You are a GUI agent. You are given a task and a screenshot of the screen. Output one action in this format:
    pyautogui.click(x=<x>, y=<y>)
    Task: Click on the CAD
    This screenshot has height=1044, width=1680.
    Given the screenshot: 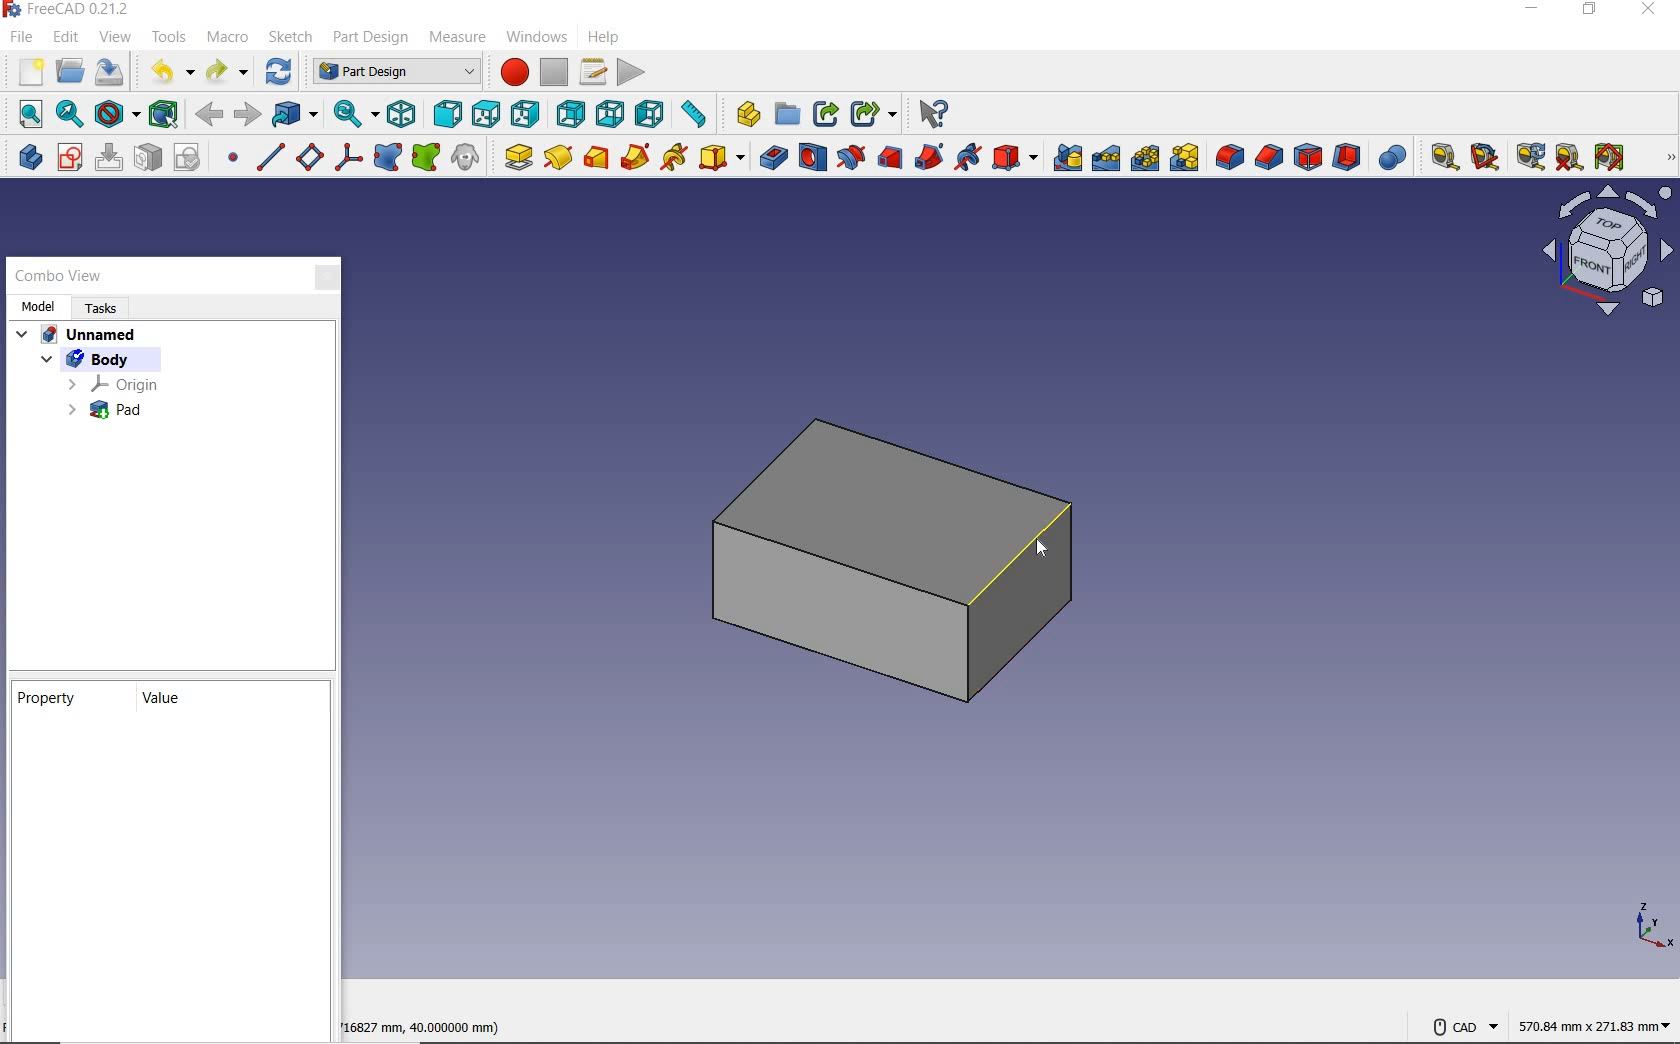 What is the action you would take?
    pyautogui.click(x=1463, y=1028)
    